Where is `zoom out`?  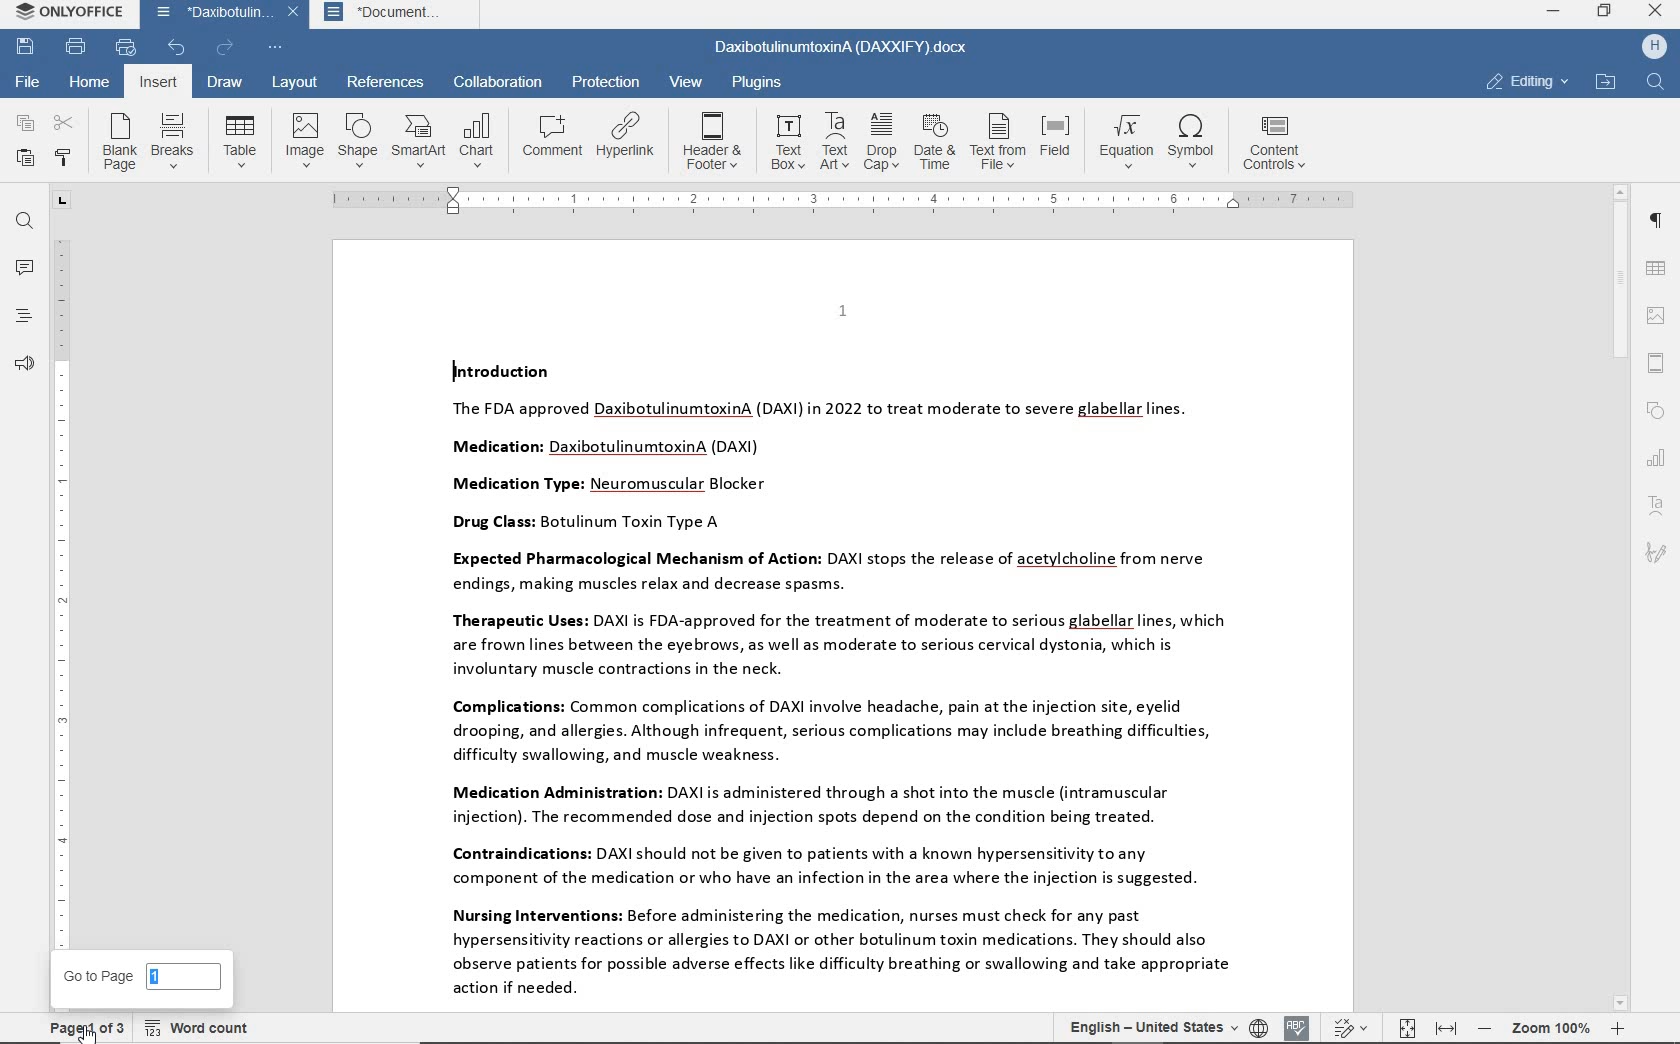
zoom out is located at coordinates (1485, 1028).